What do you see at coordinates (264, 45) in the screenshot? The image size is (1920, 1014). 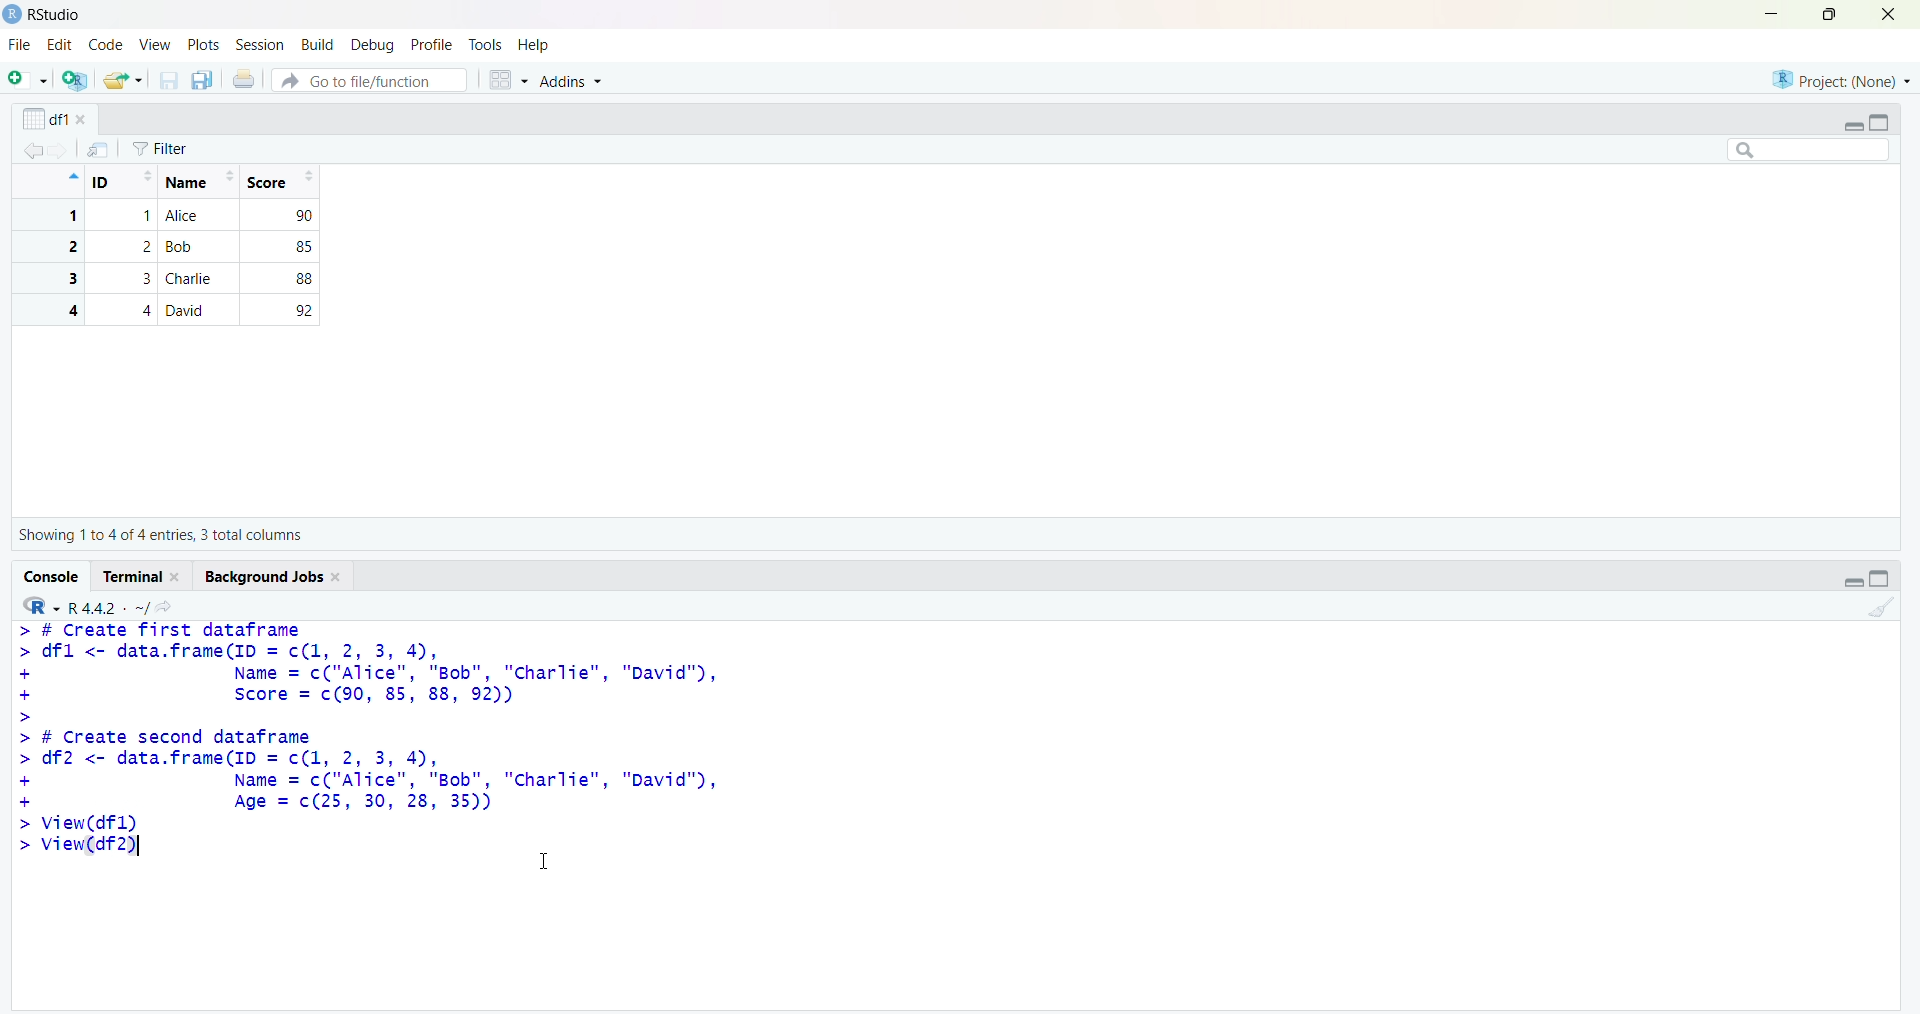 I see `session` at bounding box center [264, 45].